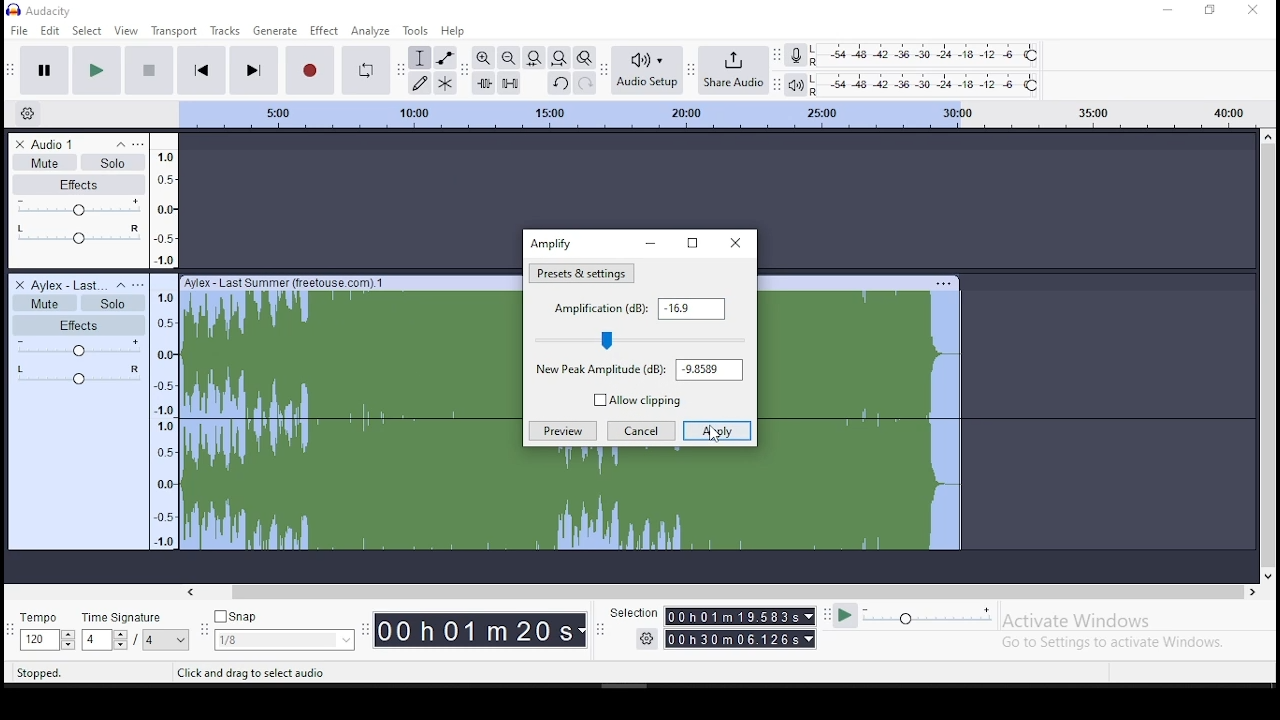 The height and width of the screenshot is (720, 1280). What do you see at coordinates (69, 284) in the screenshot?
I see `audio track name` at bounding box center [69, 284].